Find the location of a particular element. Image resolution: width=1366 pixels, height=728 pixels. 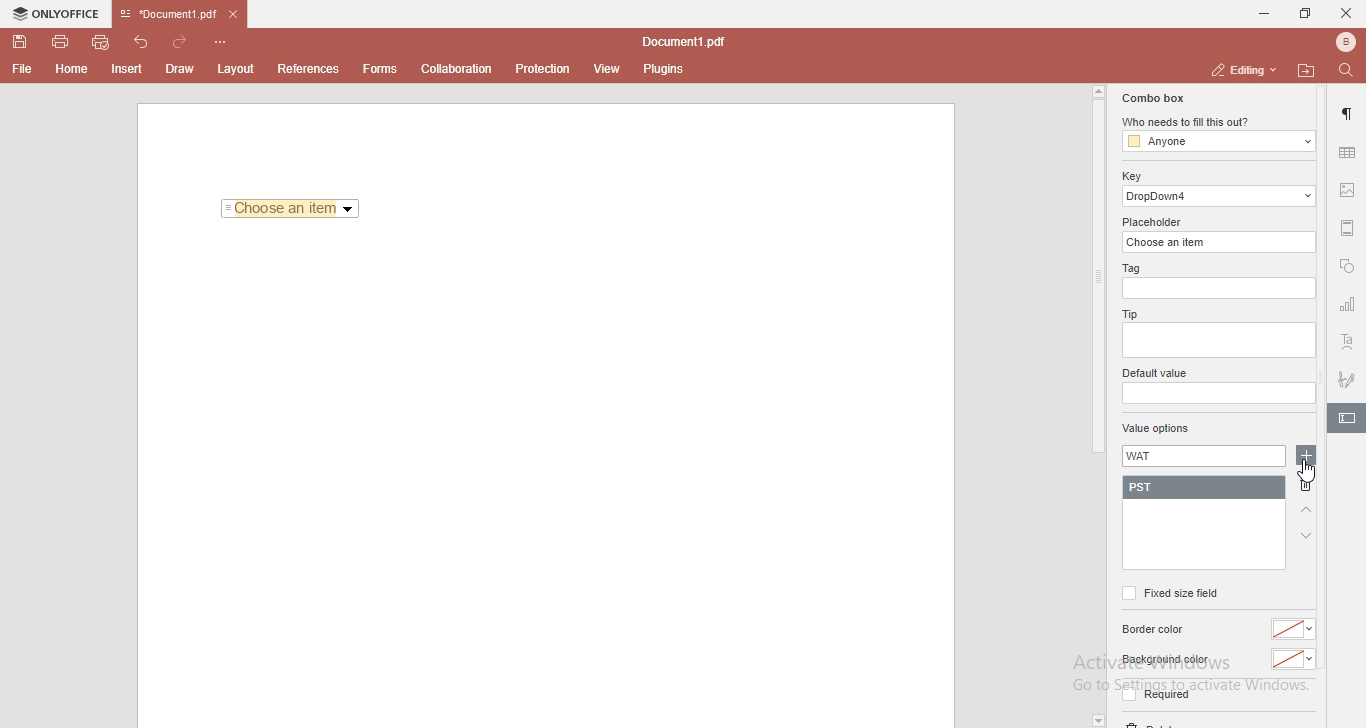

text is located at coordinates (1348, 343).